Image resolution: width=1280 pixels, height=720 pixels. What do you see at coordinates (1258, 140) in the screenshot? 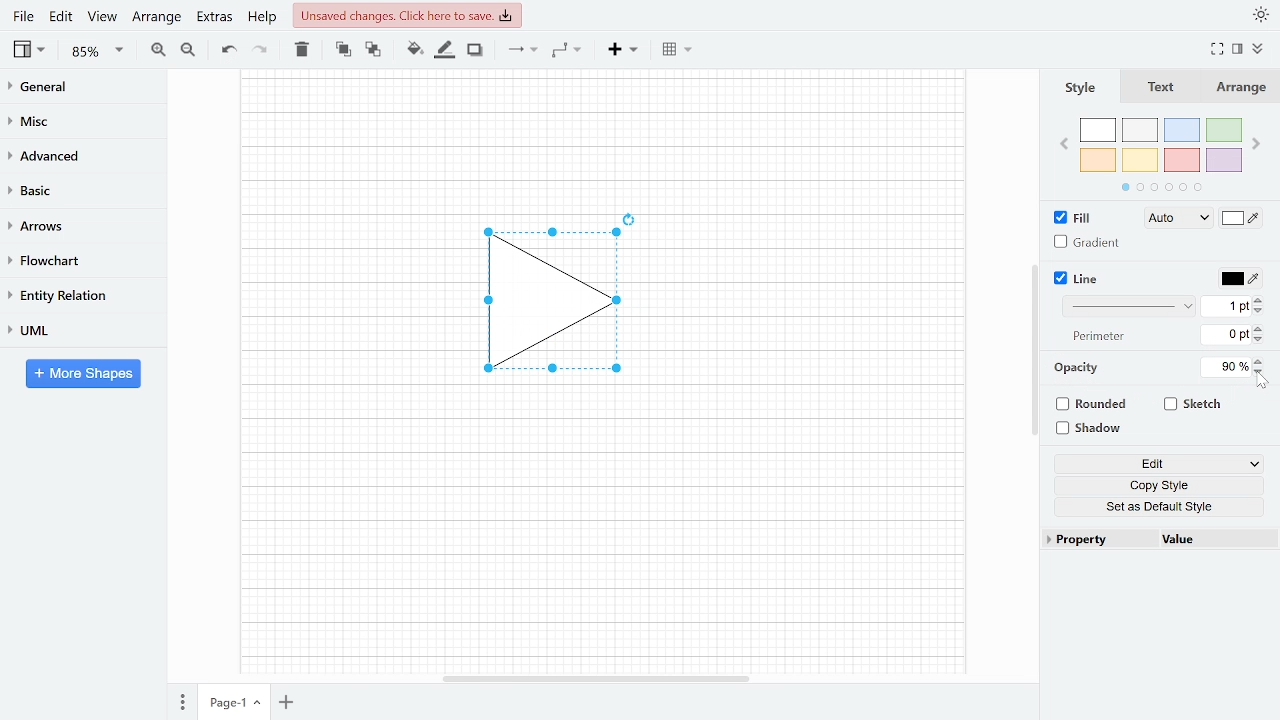
I see `Next` at bounding box center [1258, 140].